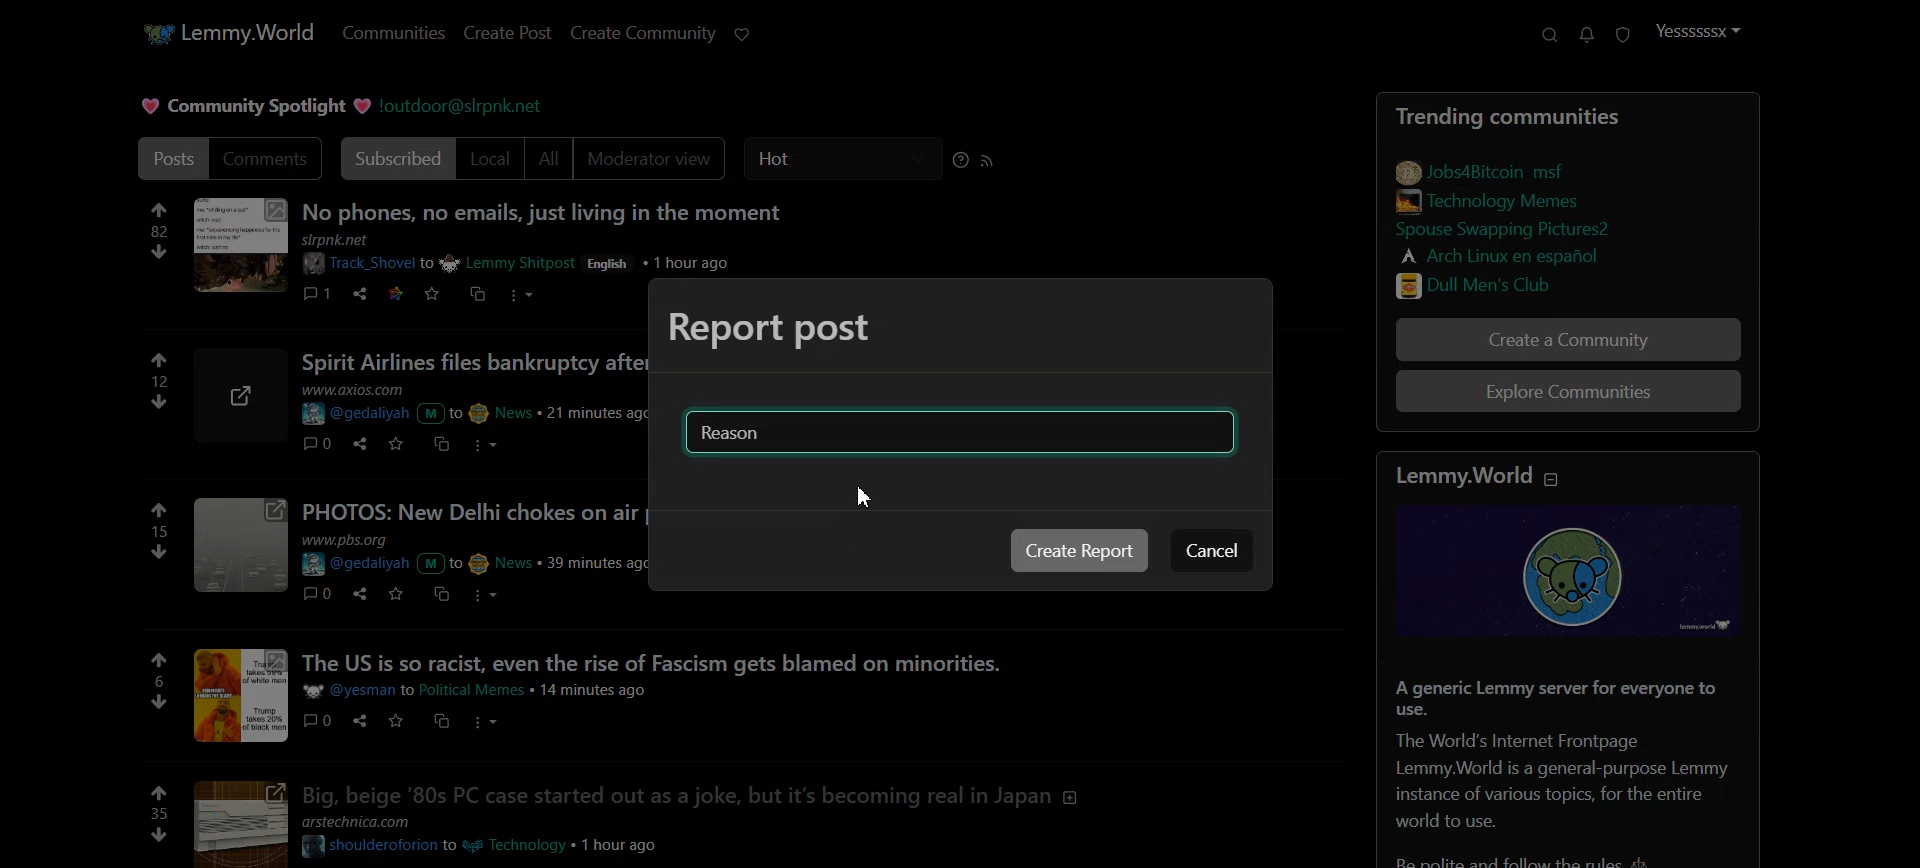 The image size is (1920, 868). I want to click on post details, so click(549, 255).